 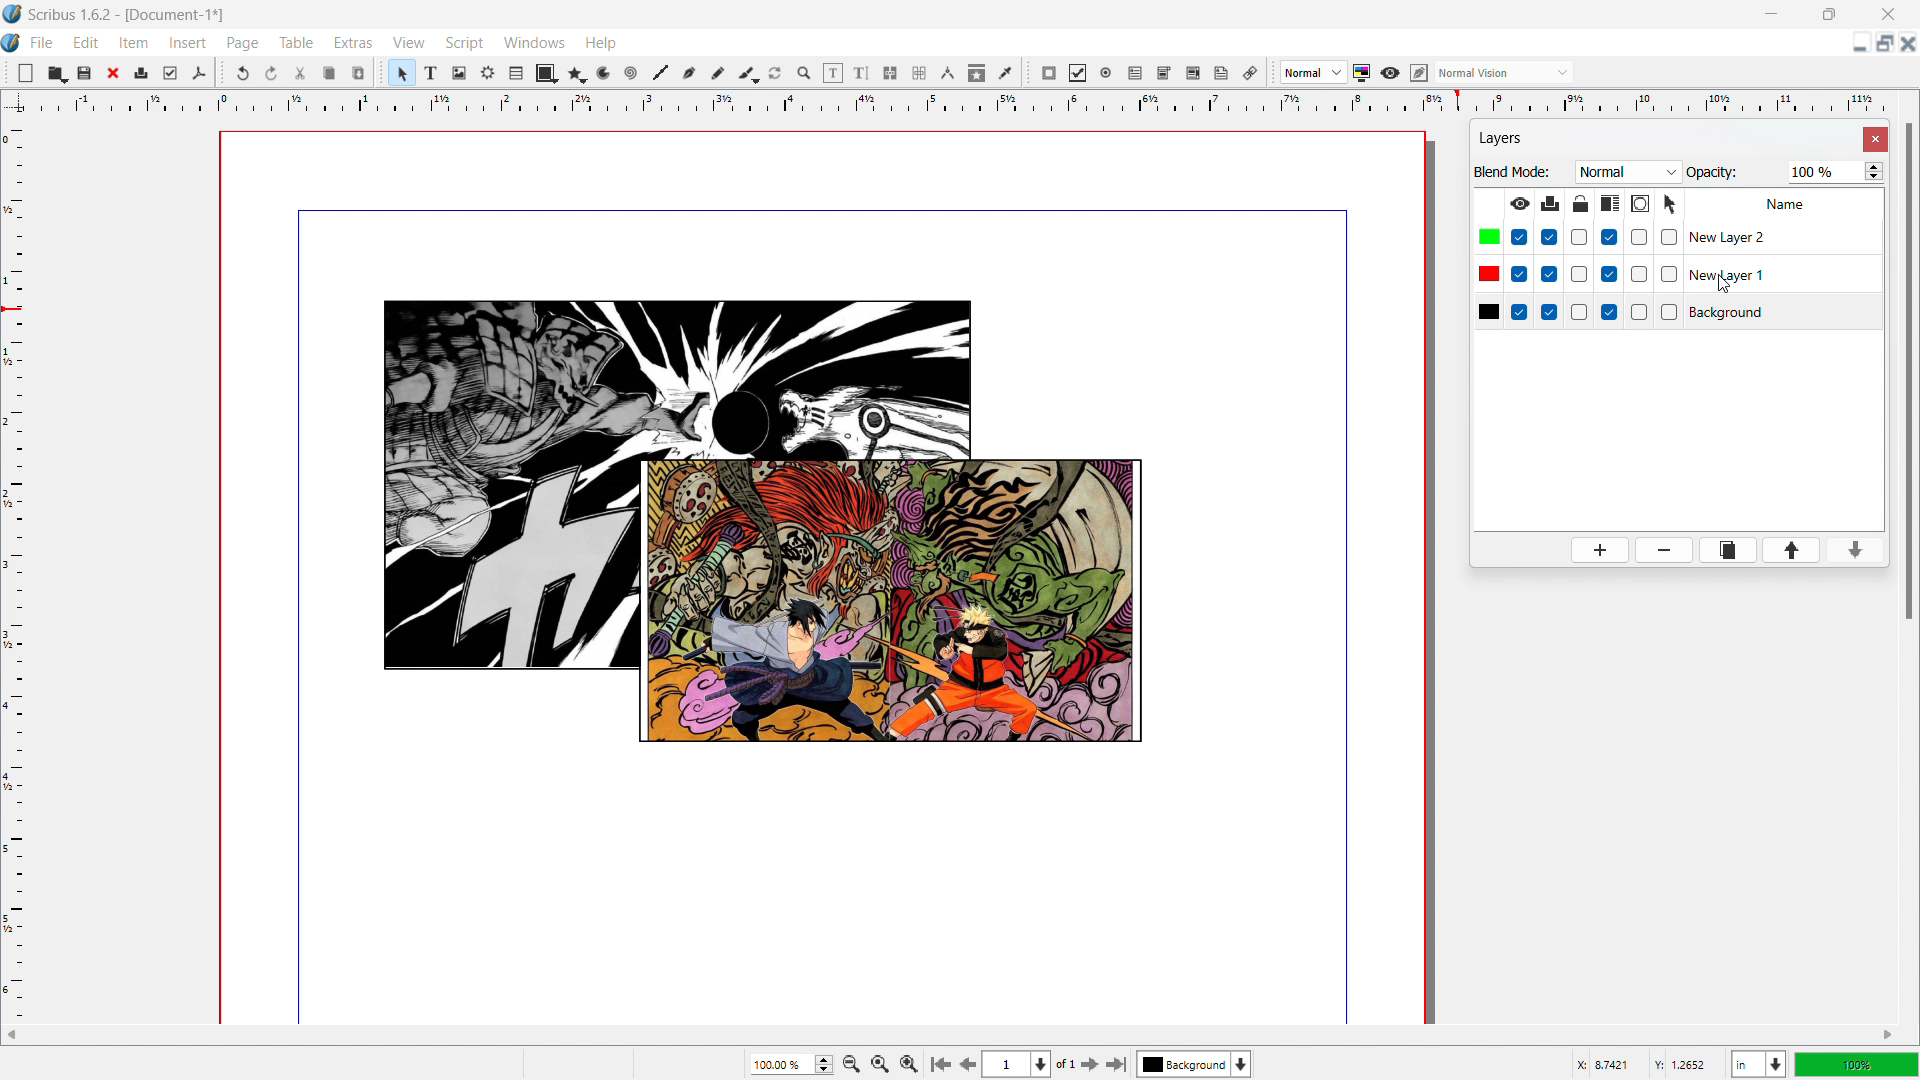 What do you see at coordinates (600, 43) in the screenshot?
I see `help` at bounding box center [600, 43].